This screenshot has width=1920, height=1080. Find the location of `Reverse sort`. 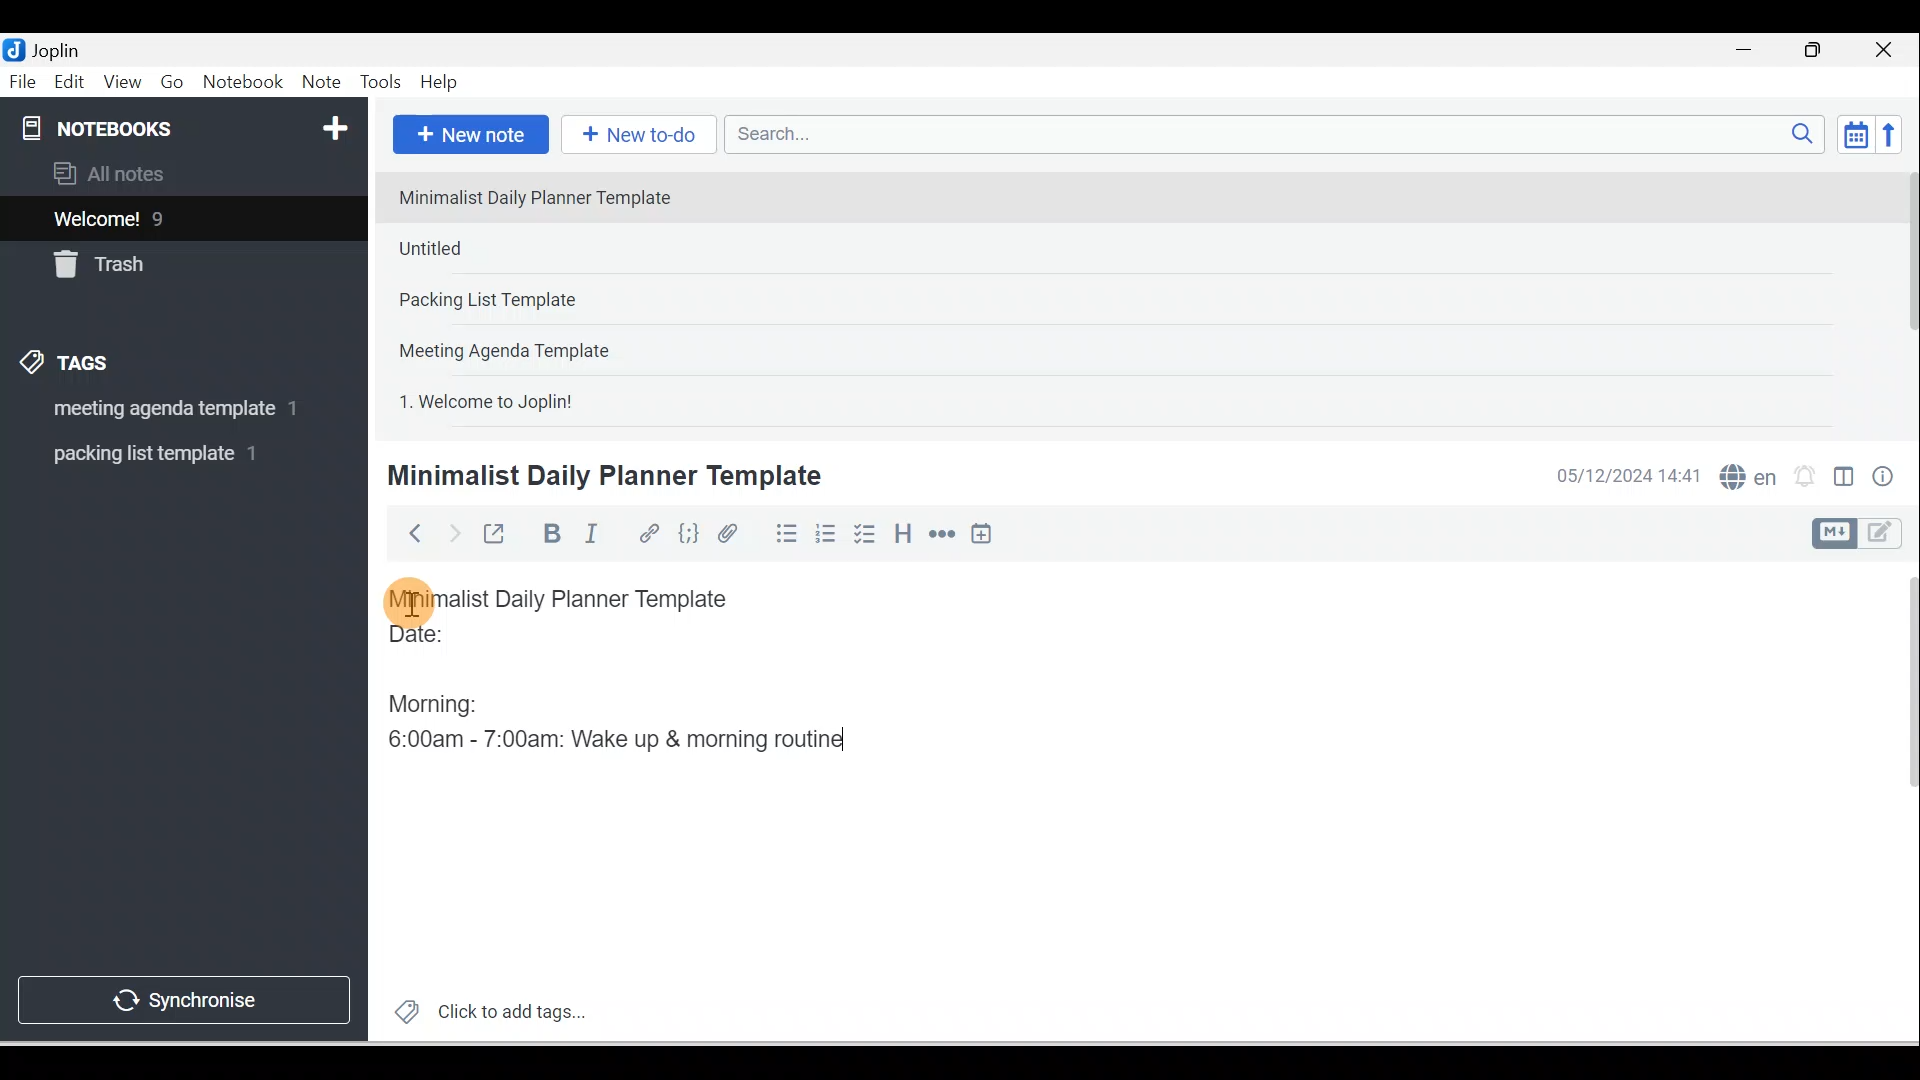

Reverse sort is located at coordinates (1895, 134).